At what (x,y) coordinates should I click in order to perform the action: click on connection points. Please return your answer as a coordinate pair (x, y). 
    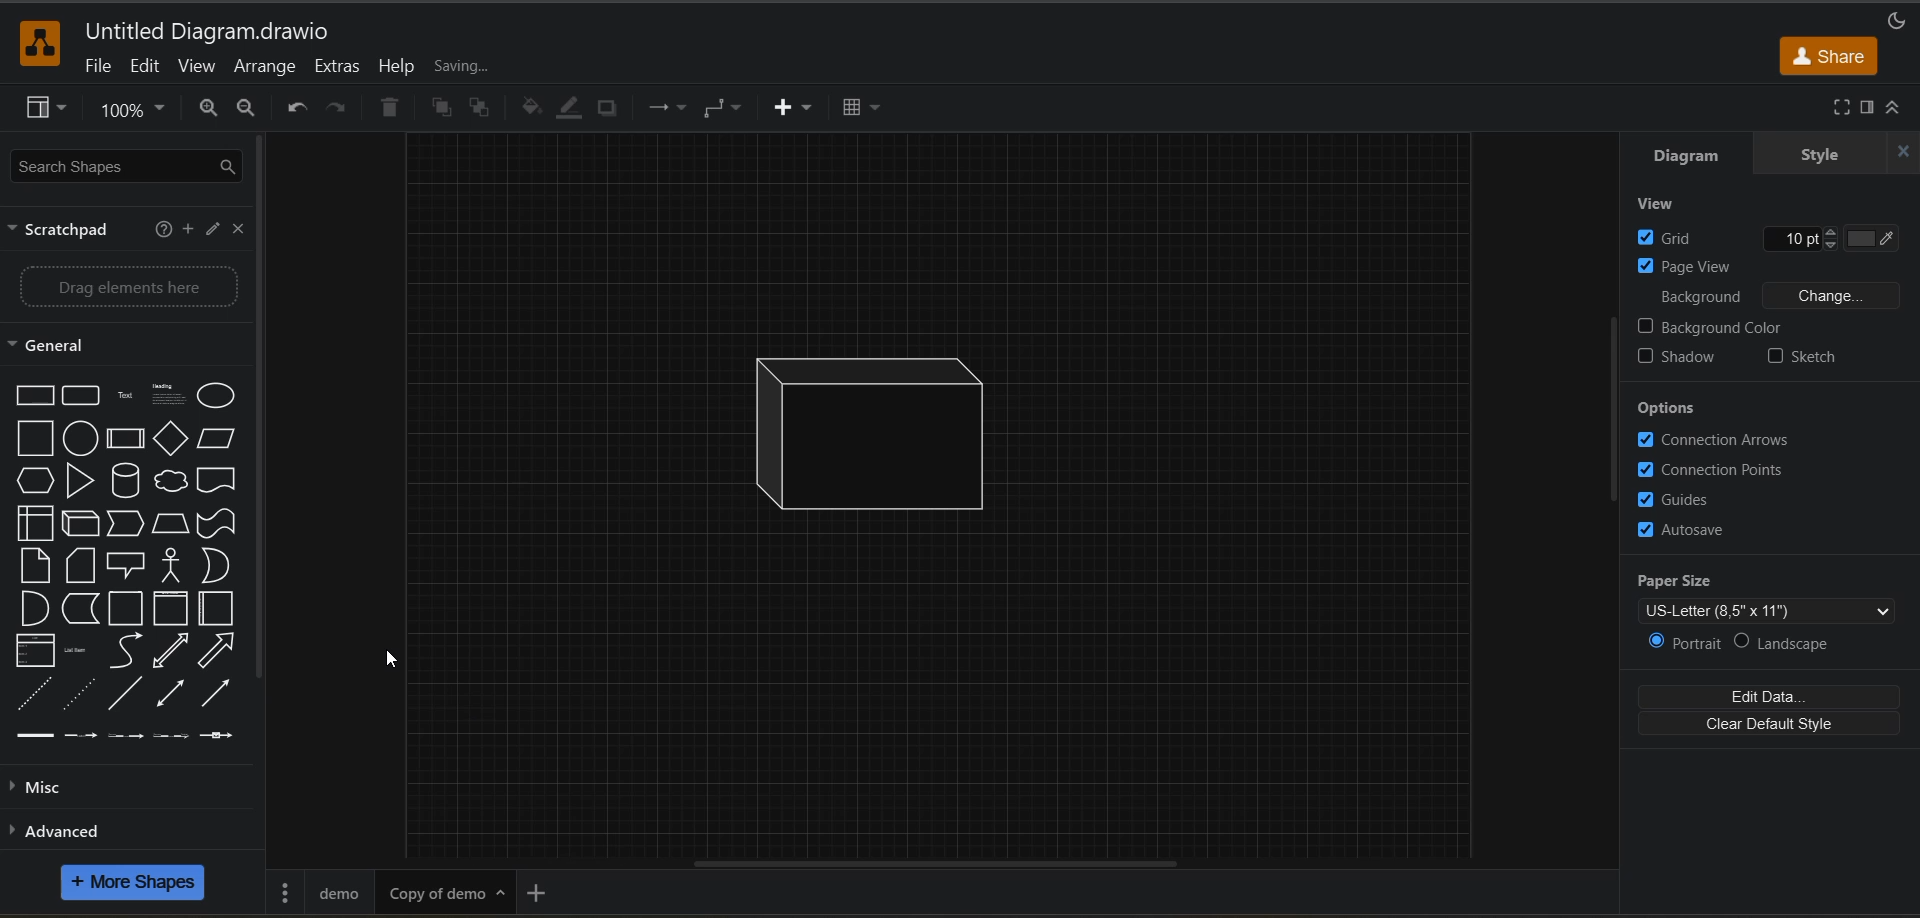
    Looking at the image, I should click on (1716, 470).